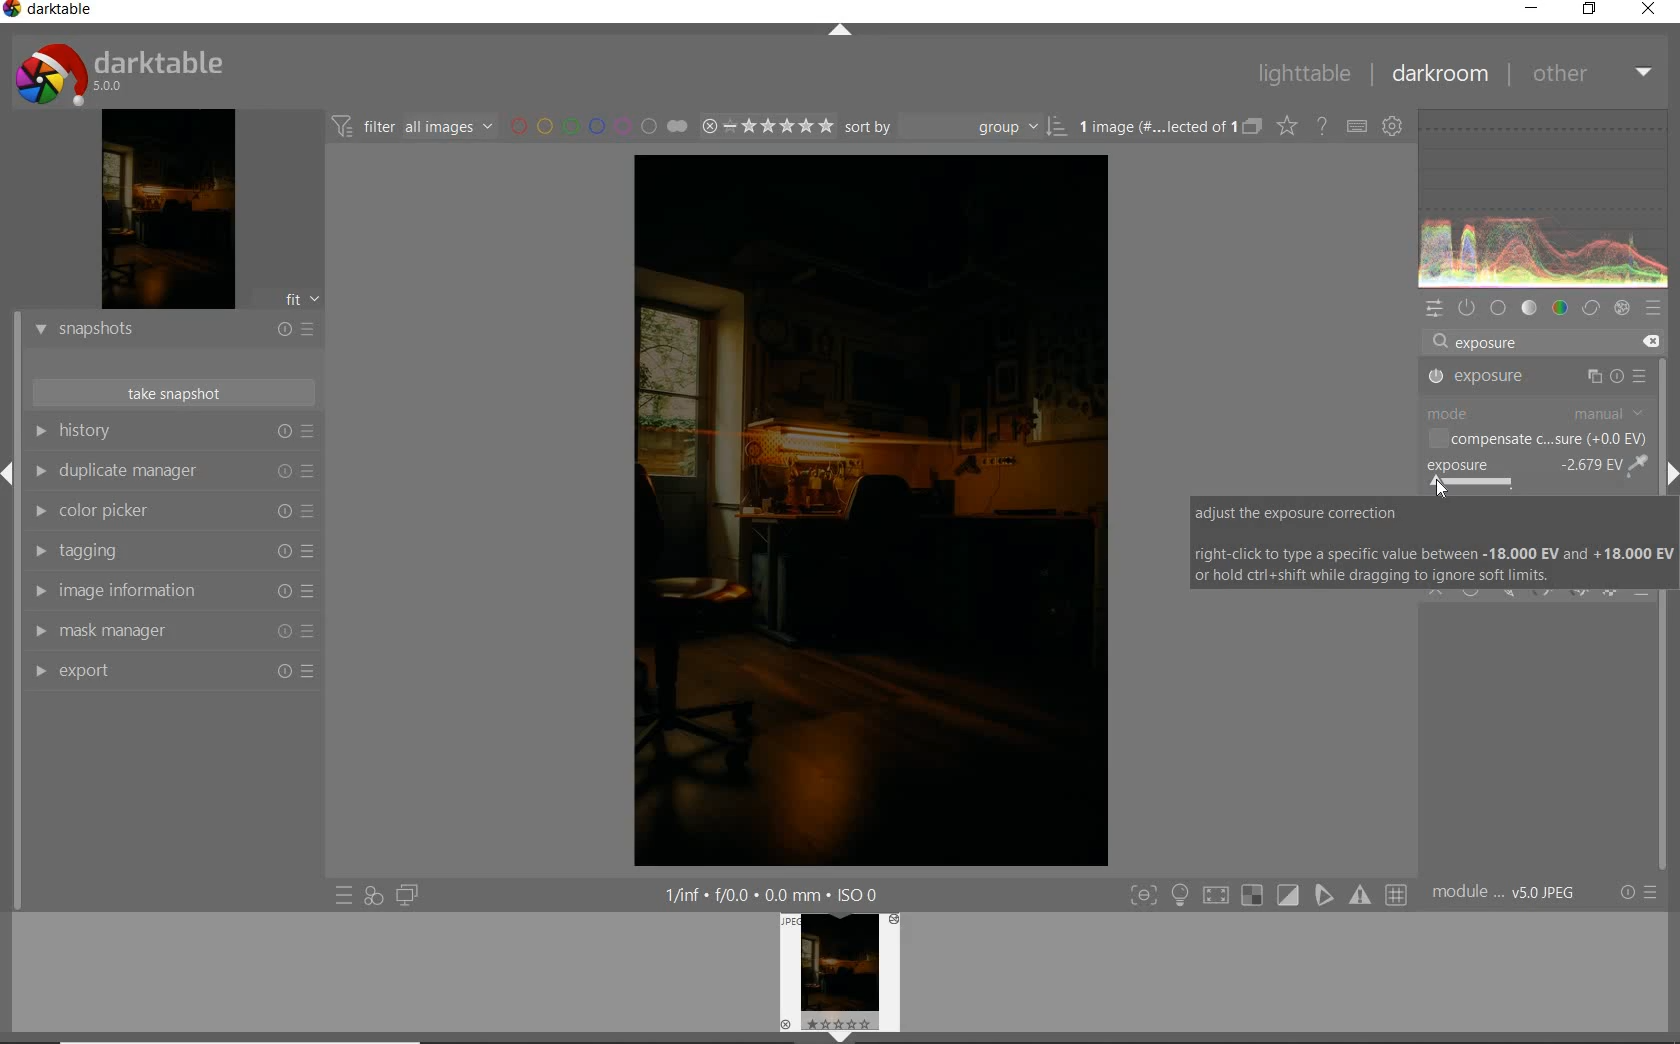 This screenshot has height=1044, width=1680. I want to click on quick access to presets, so click(340, 895).